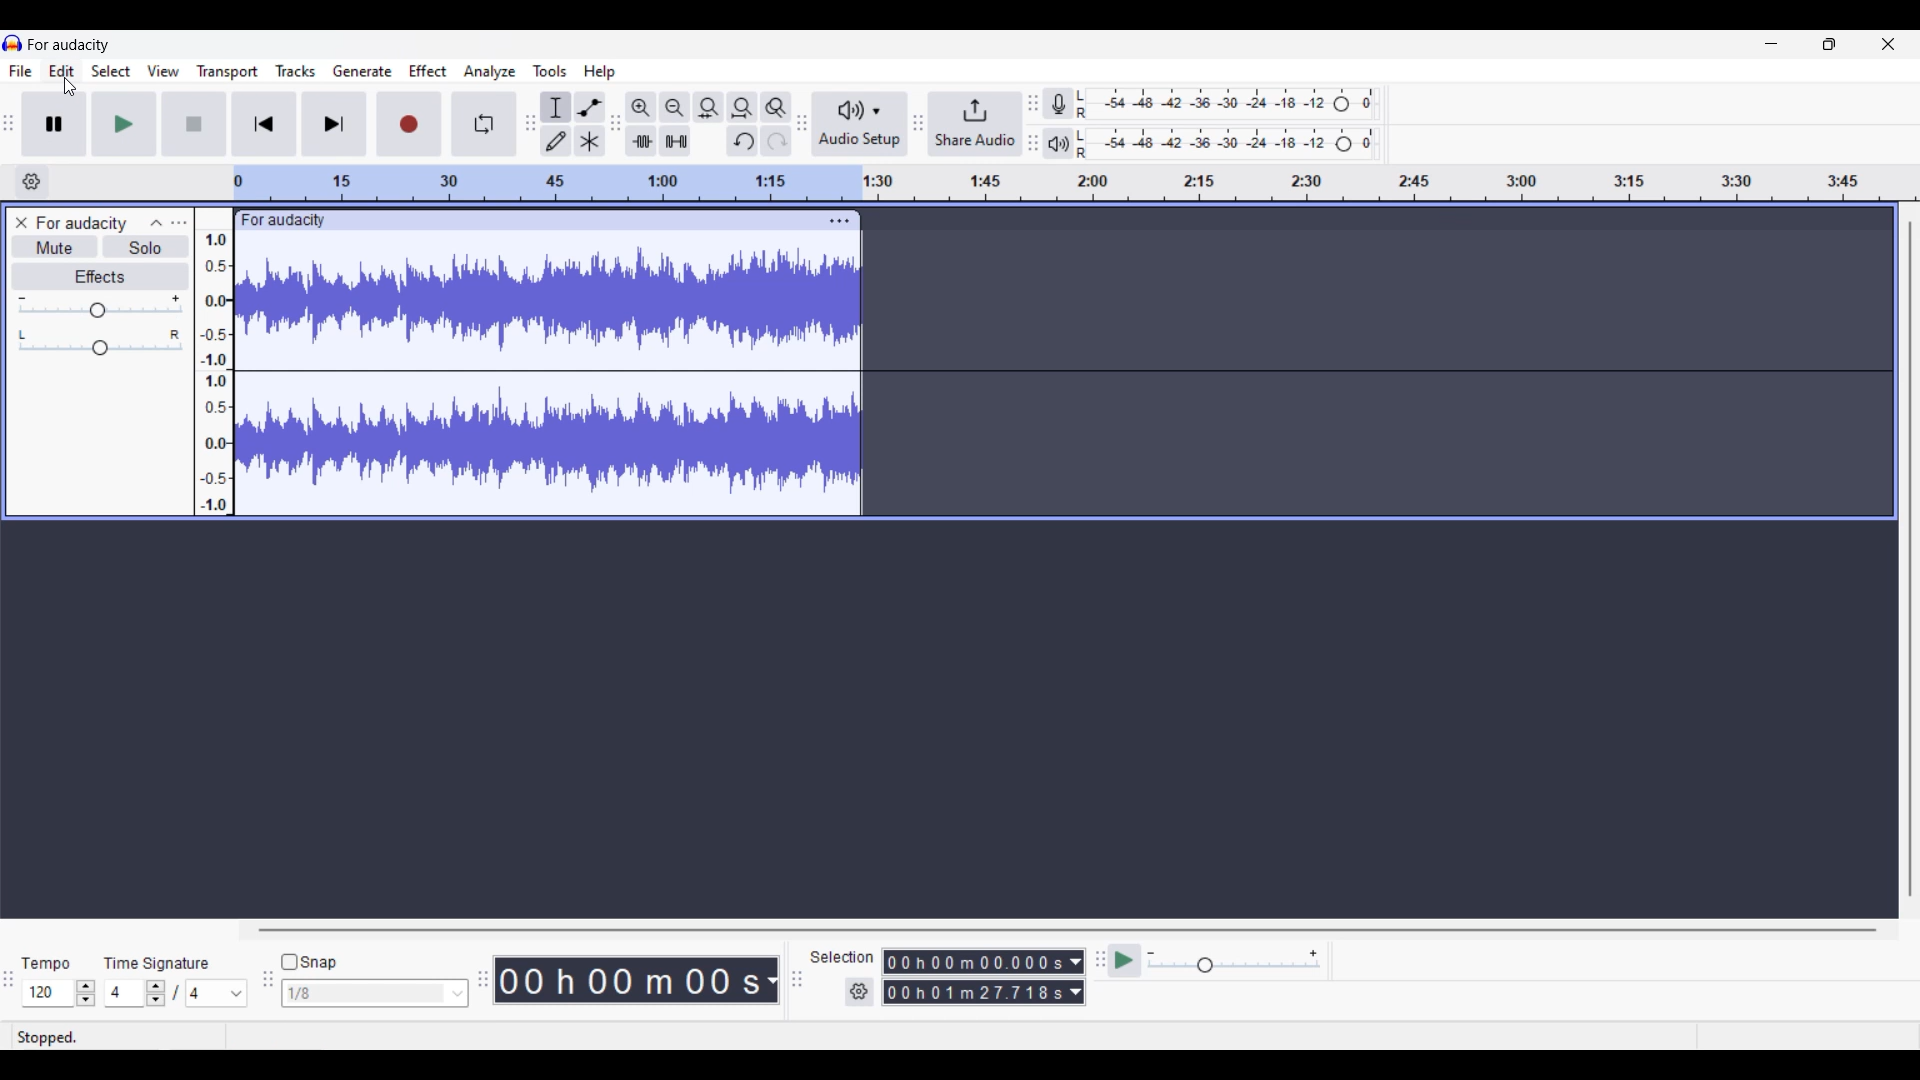  Describe the element at coordinates (227, 72) in the screenshot. I see `Transport menu` at that location.